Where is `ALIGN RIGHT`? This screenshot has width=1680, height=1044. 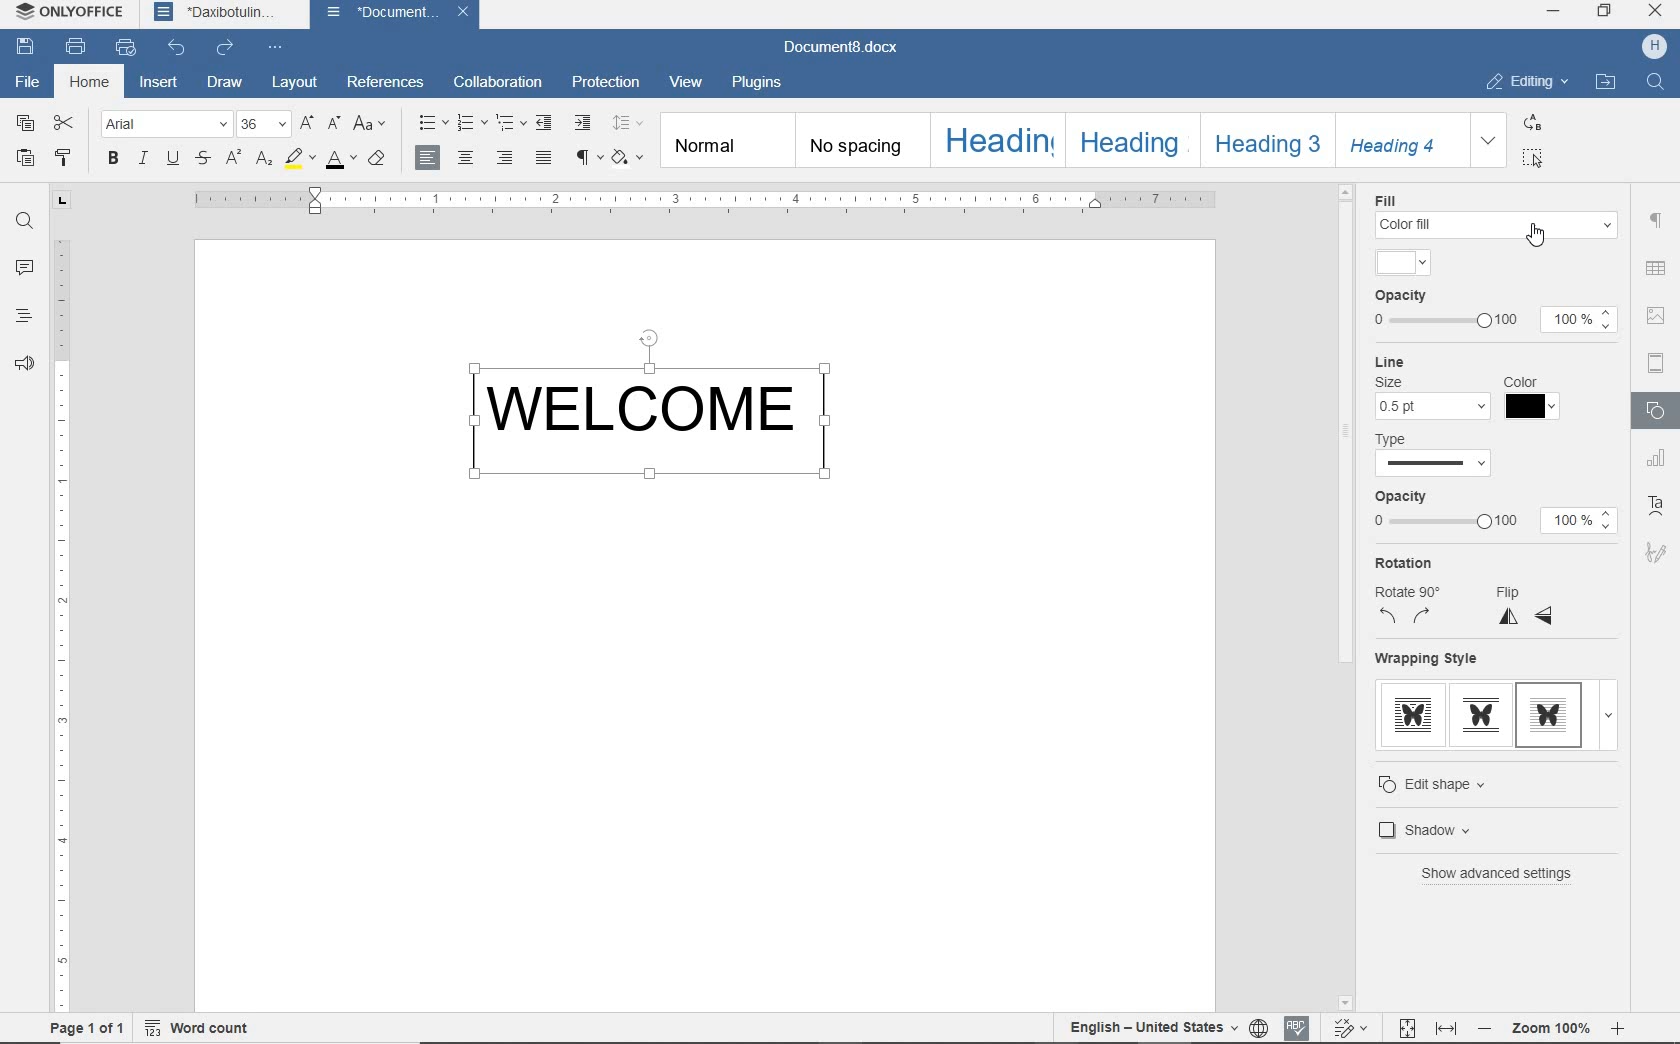 ALIGN RIGHT is located at coordinates (505, 156).